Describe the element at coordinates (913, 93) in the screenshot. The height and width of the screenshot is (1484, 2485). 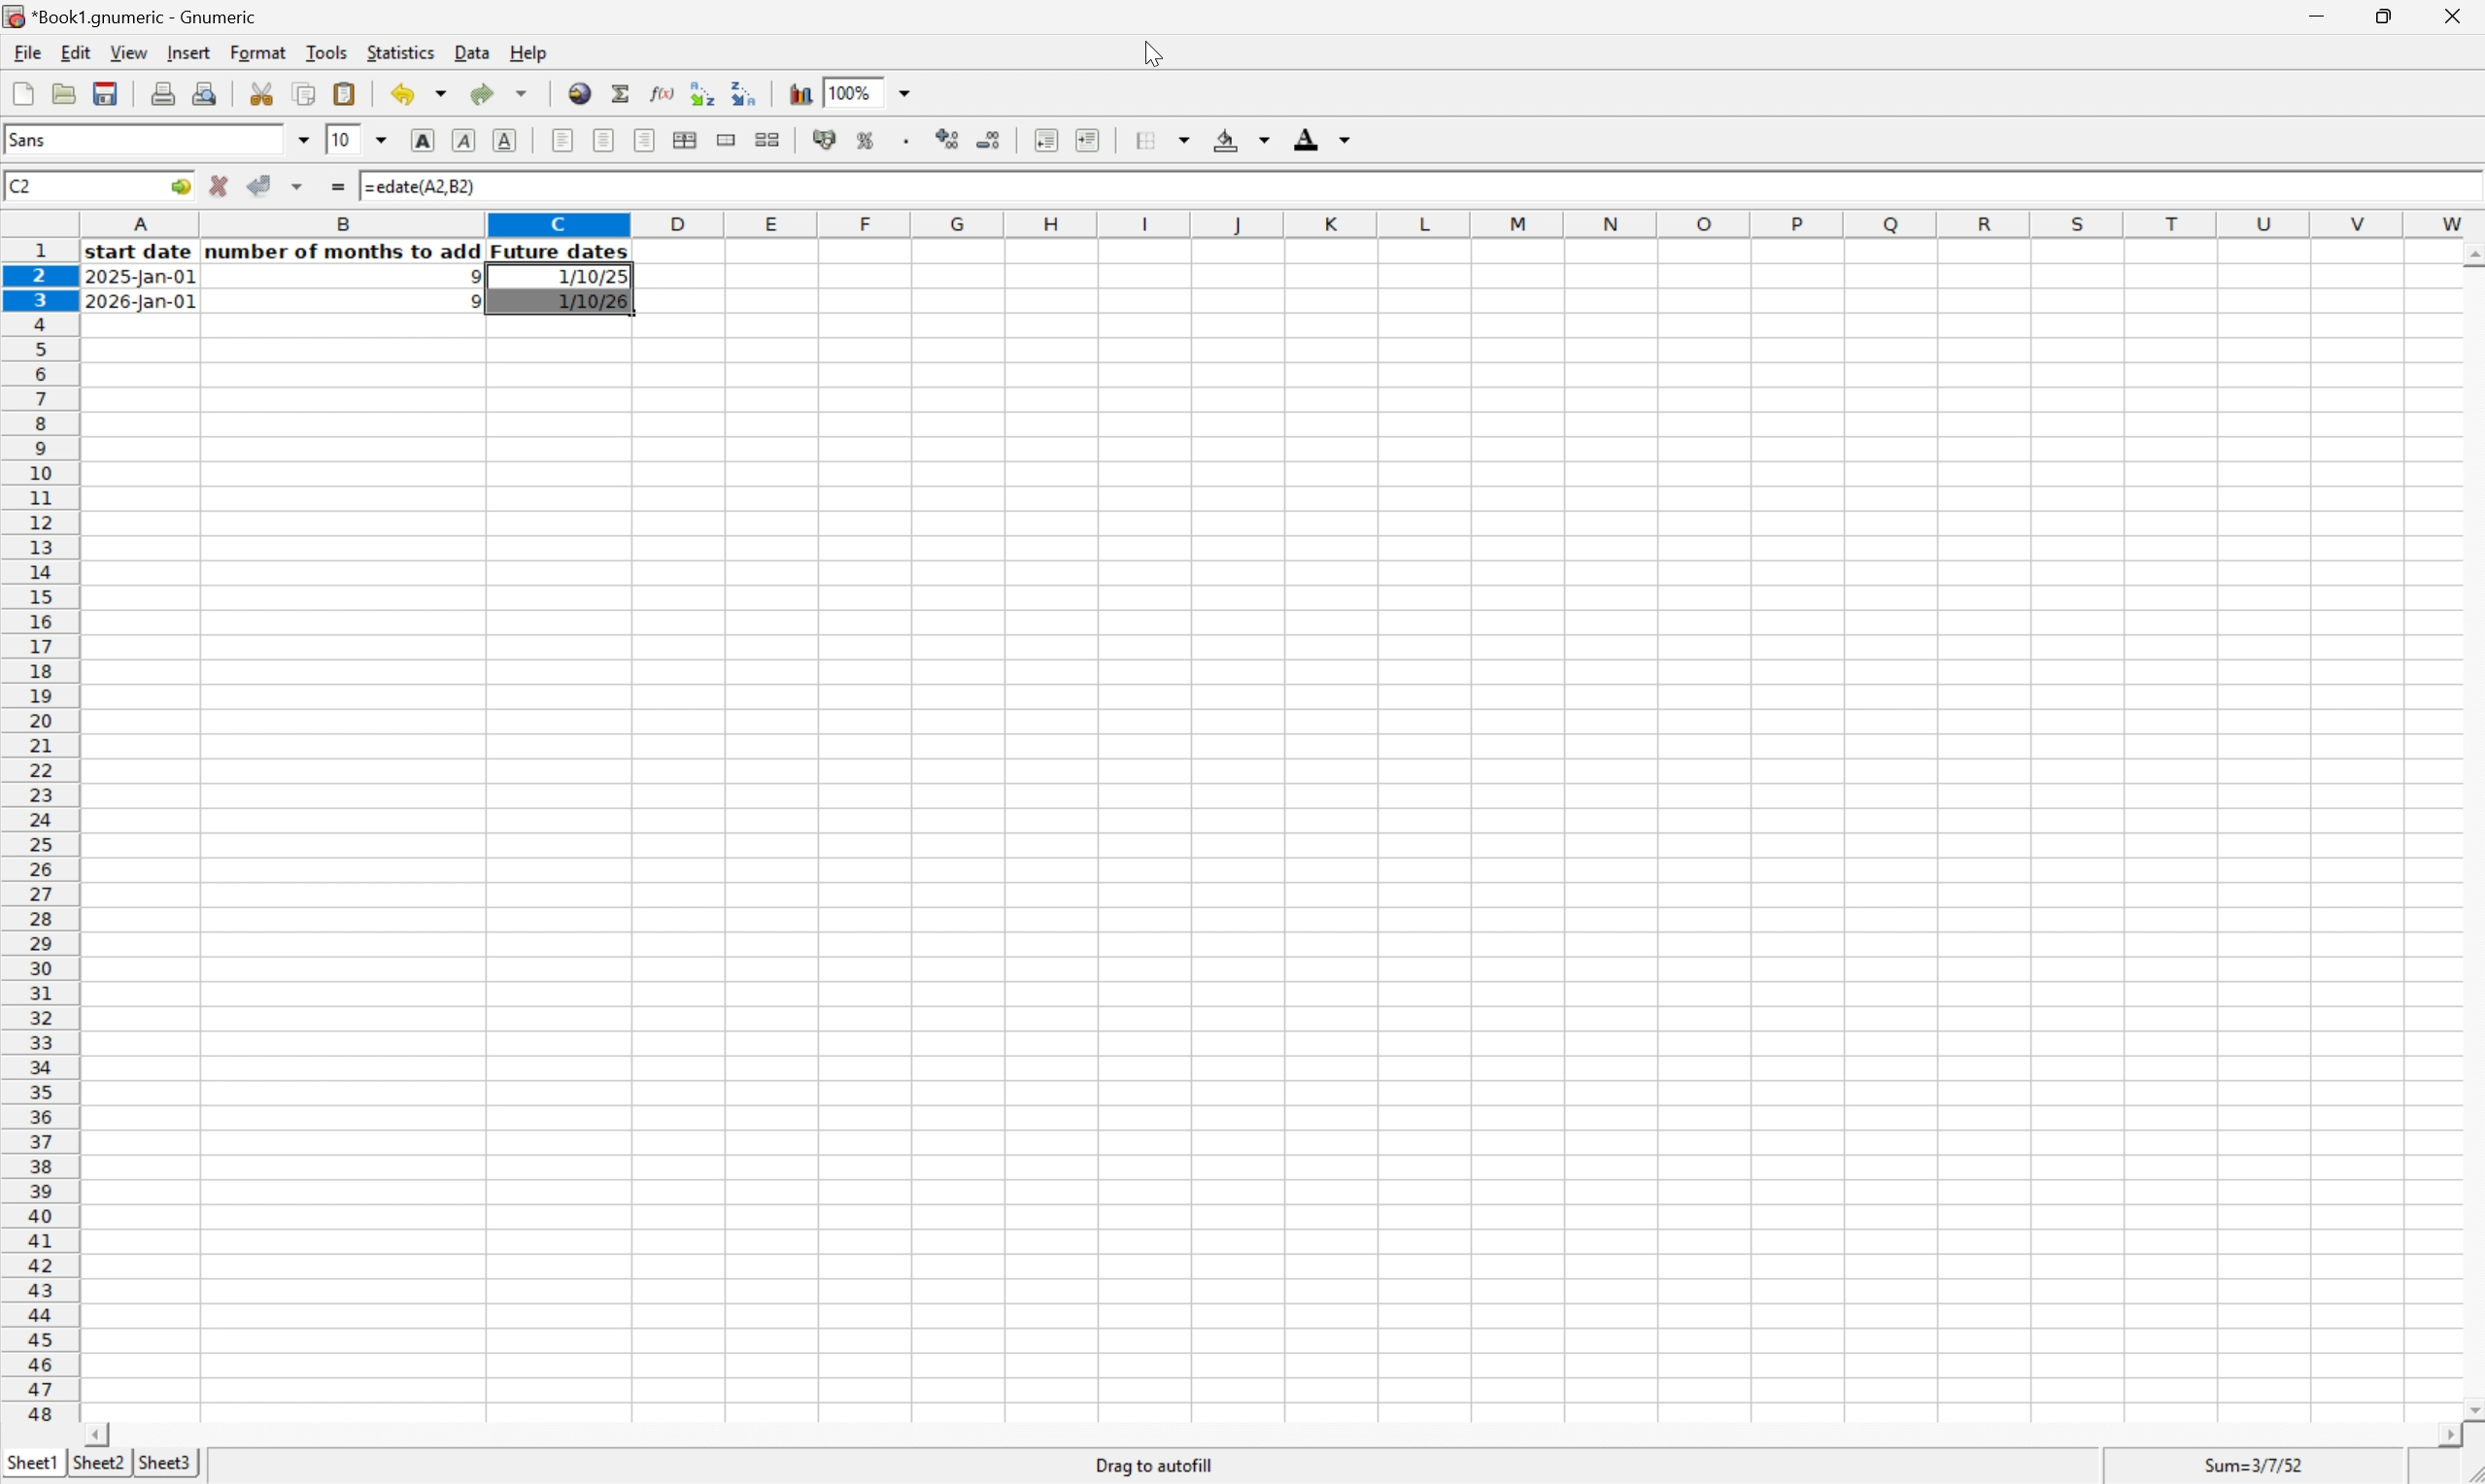
I see `Drop Down` at that location.